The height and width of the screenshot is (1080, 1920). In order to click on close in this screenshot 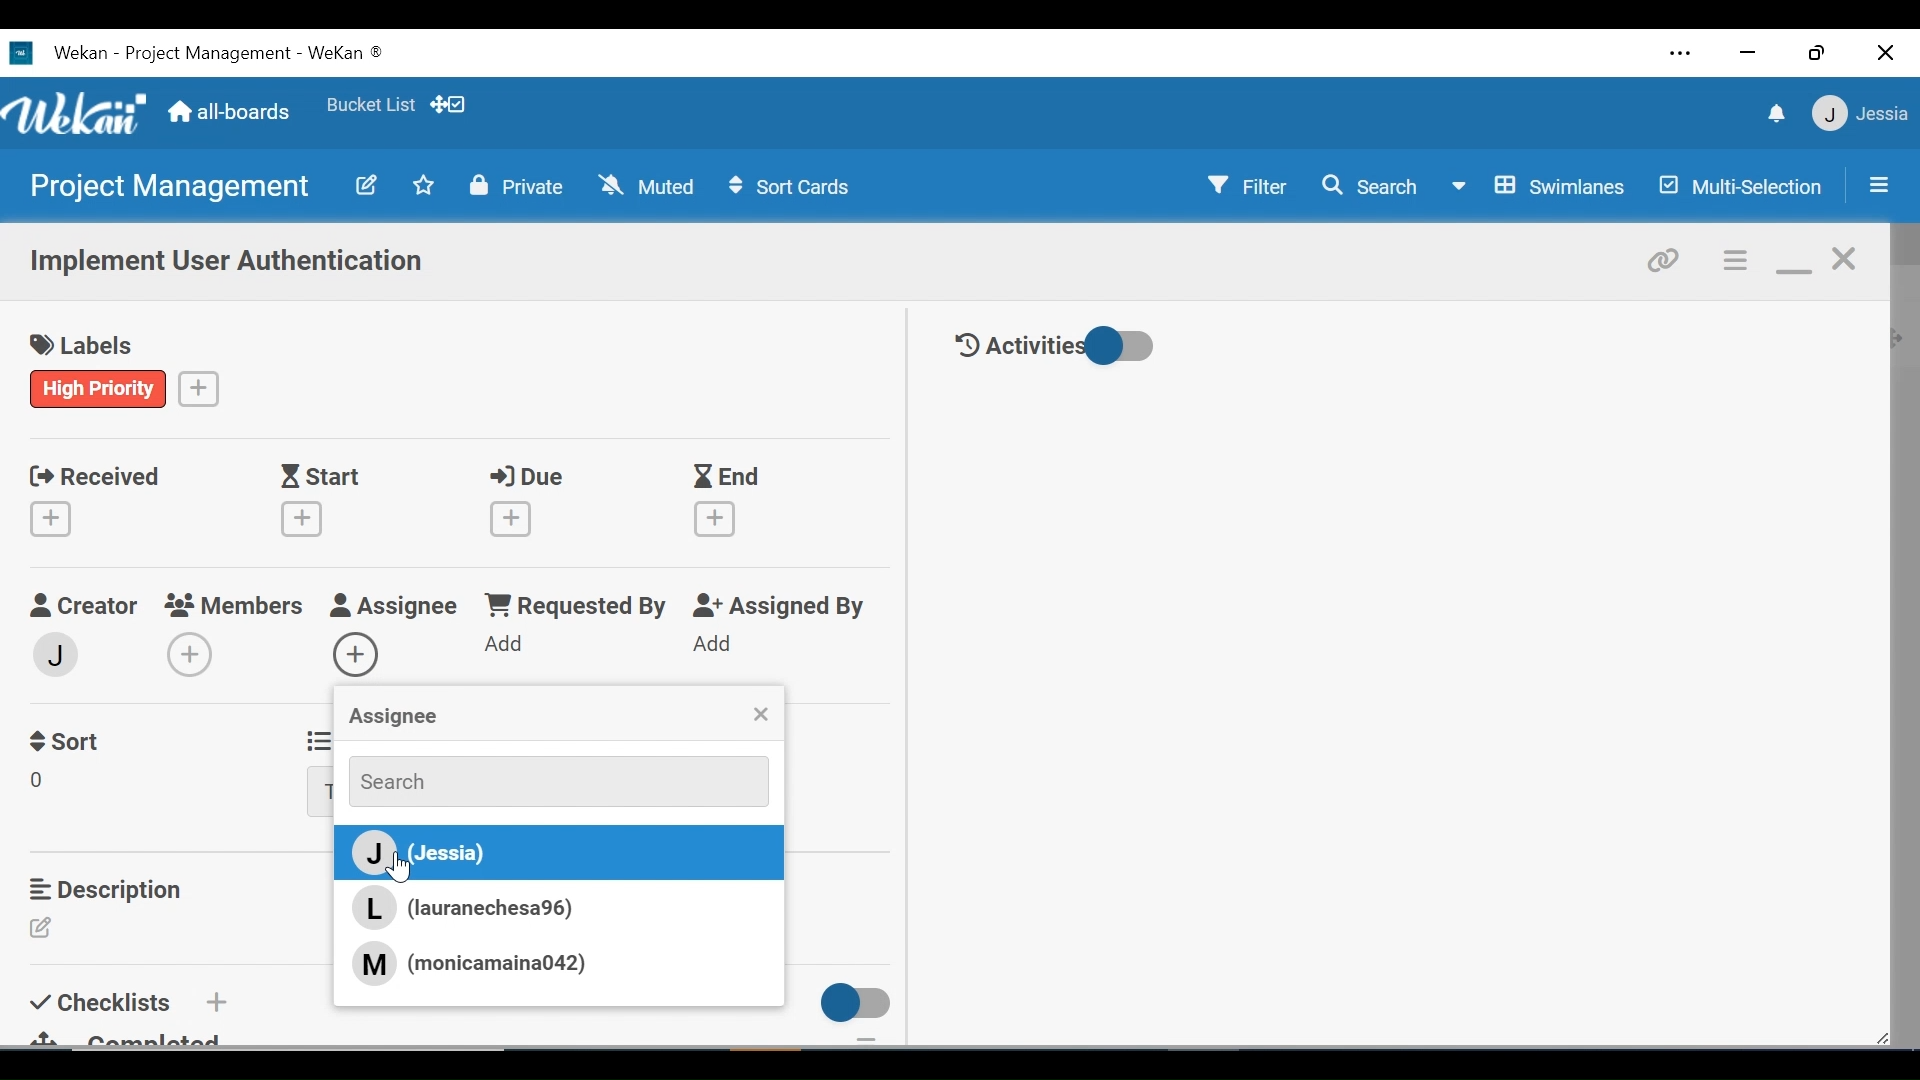, I will do `click(1846, 260)`.